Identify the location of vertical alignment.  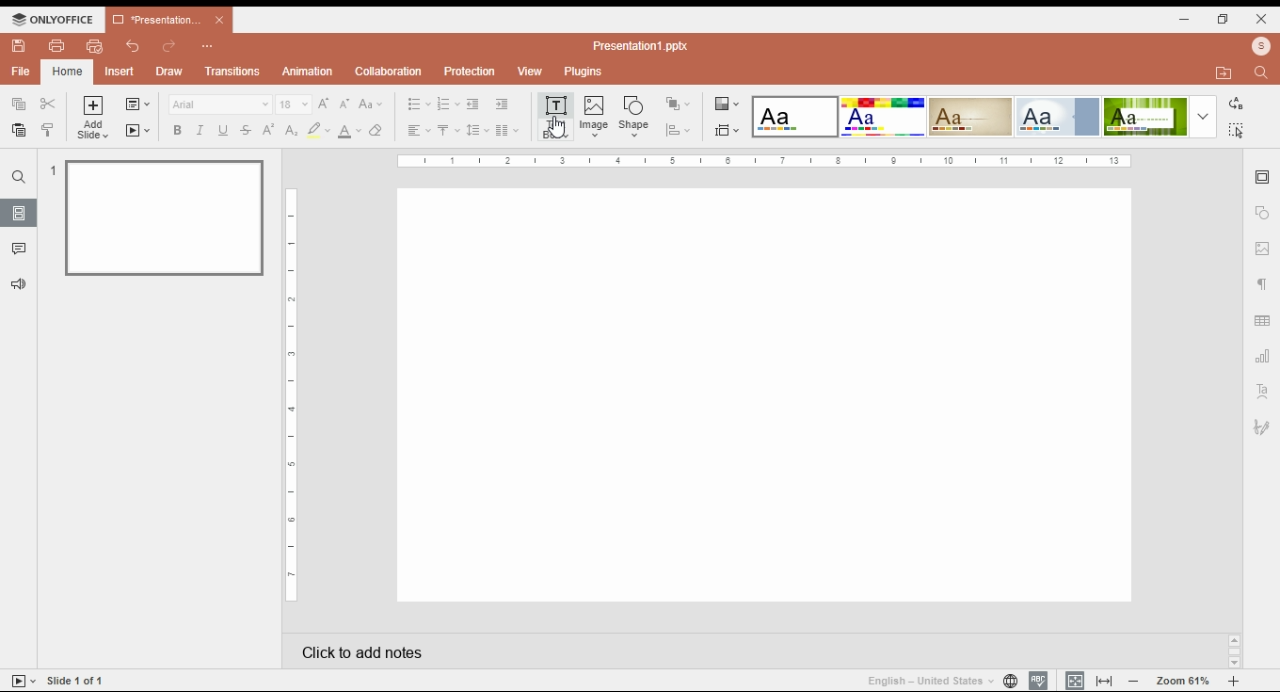
(448, 131).